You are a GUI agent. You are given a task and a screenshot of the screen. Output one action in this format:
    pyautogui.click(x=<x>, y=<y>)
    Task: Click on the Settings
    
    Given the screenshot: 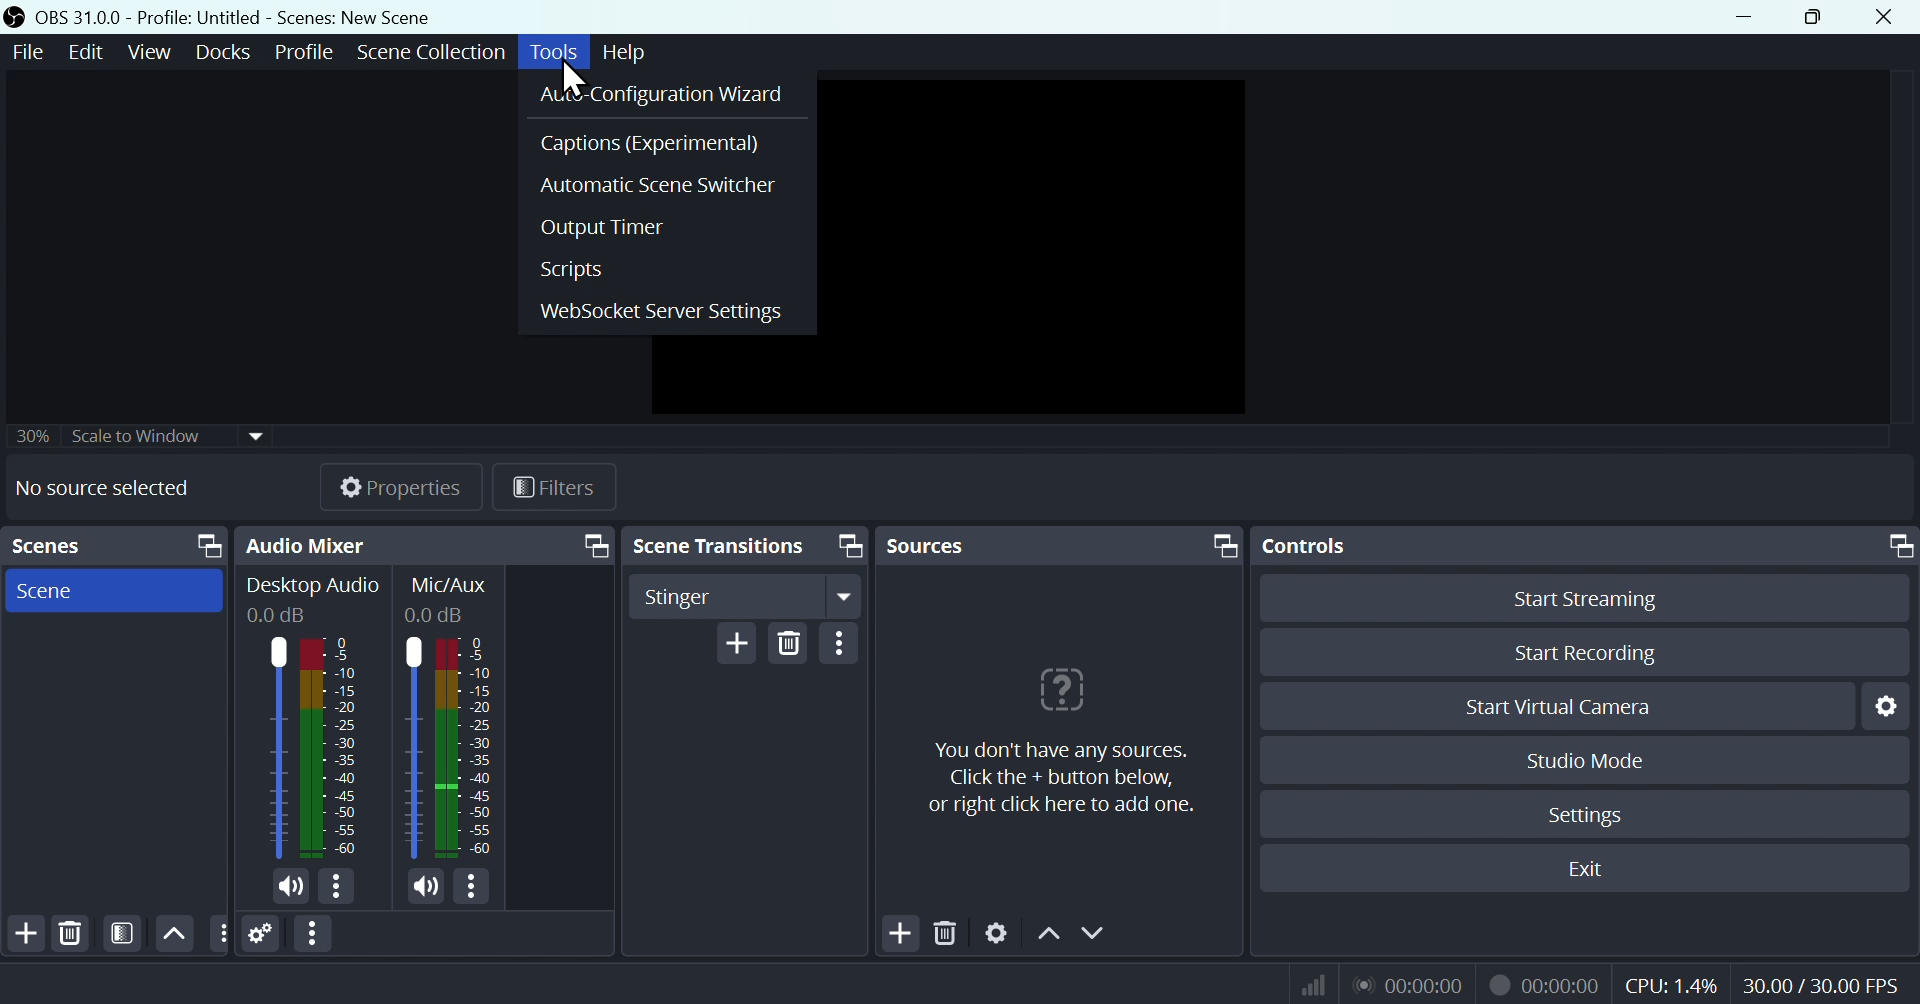 What is the action you would take?
    pyautogui.click(x=1883, y=706)
    